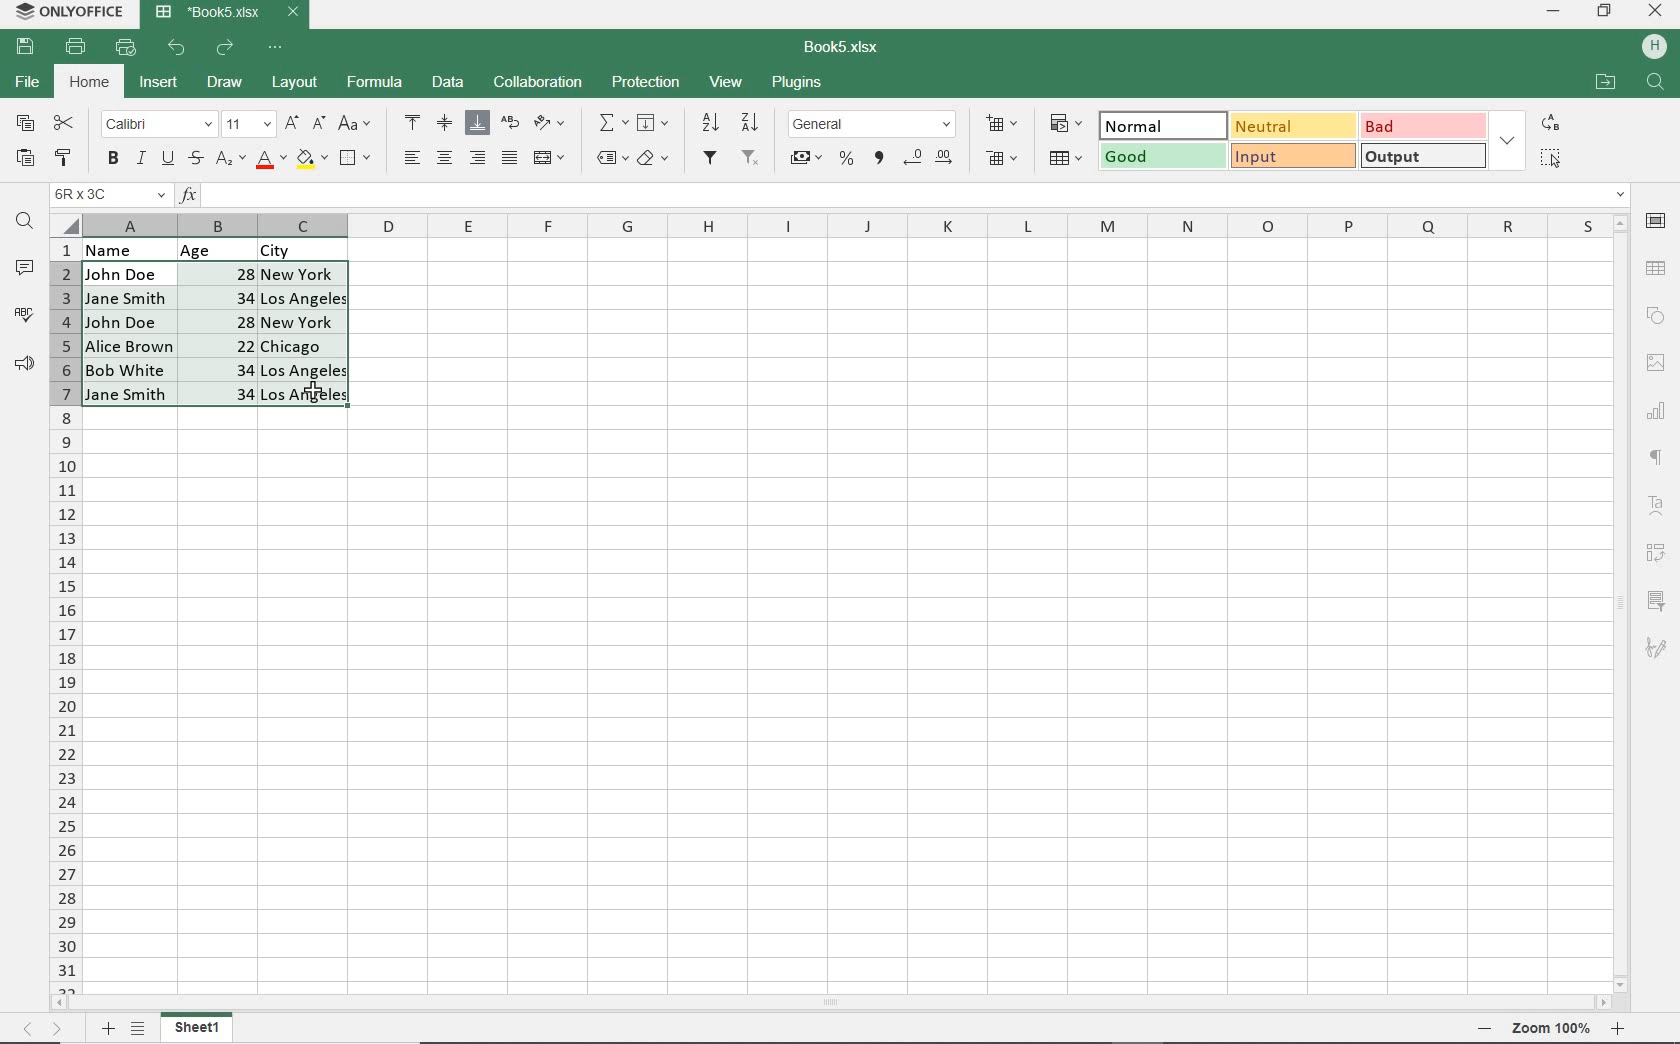  Describe the element at coordinates (752, 156) in the screenshot. I see `REMOVE FILTER` at that location.